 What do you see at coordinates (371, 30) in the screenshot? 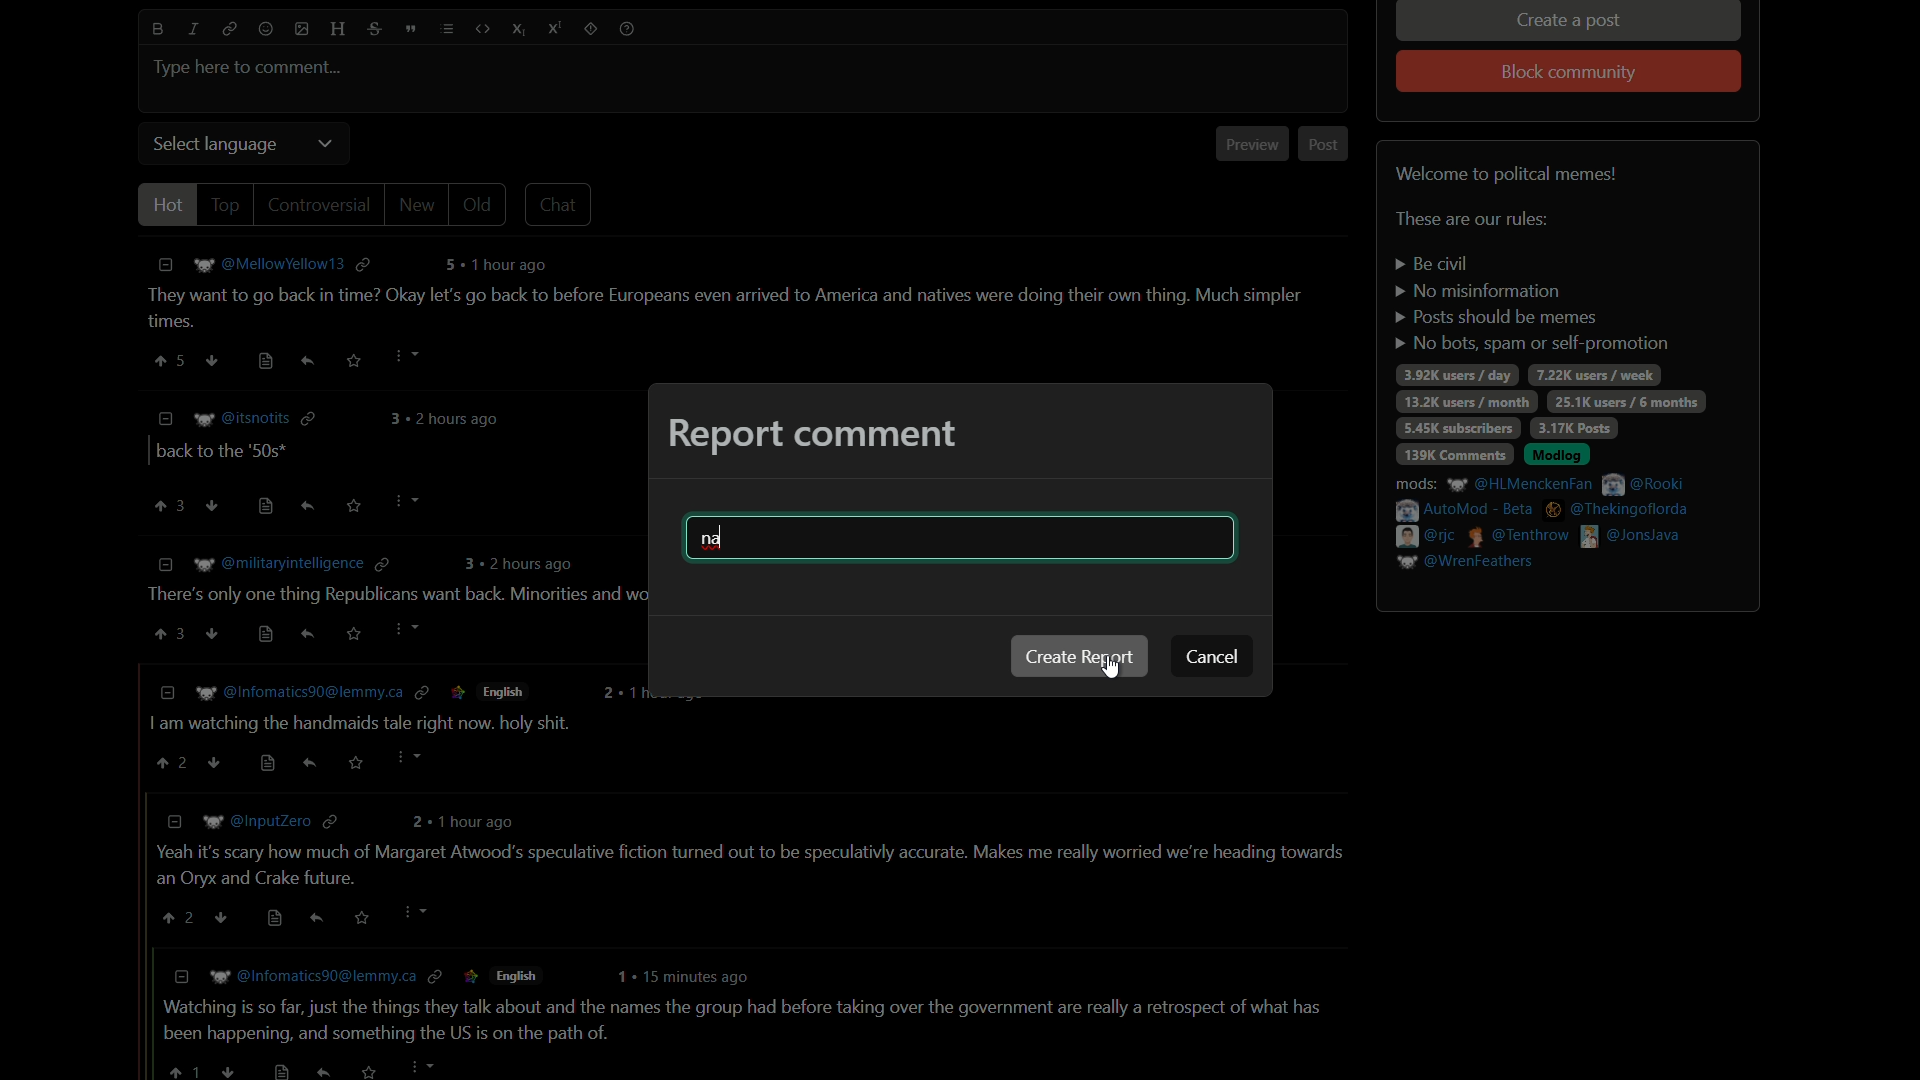
I see `strikethrough` at bounding box center [371, 30].